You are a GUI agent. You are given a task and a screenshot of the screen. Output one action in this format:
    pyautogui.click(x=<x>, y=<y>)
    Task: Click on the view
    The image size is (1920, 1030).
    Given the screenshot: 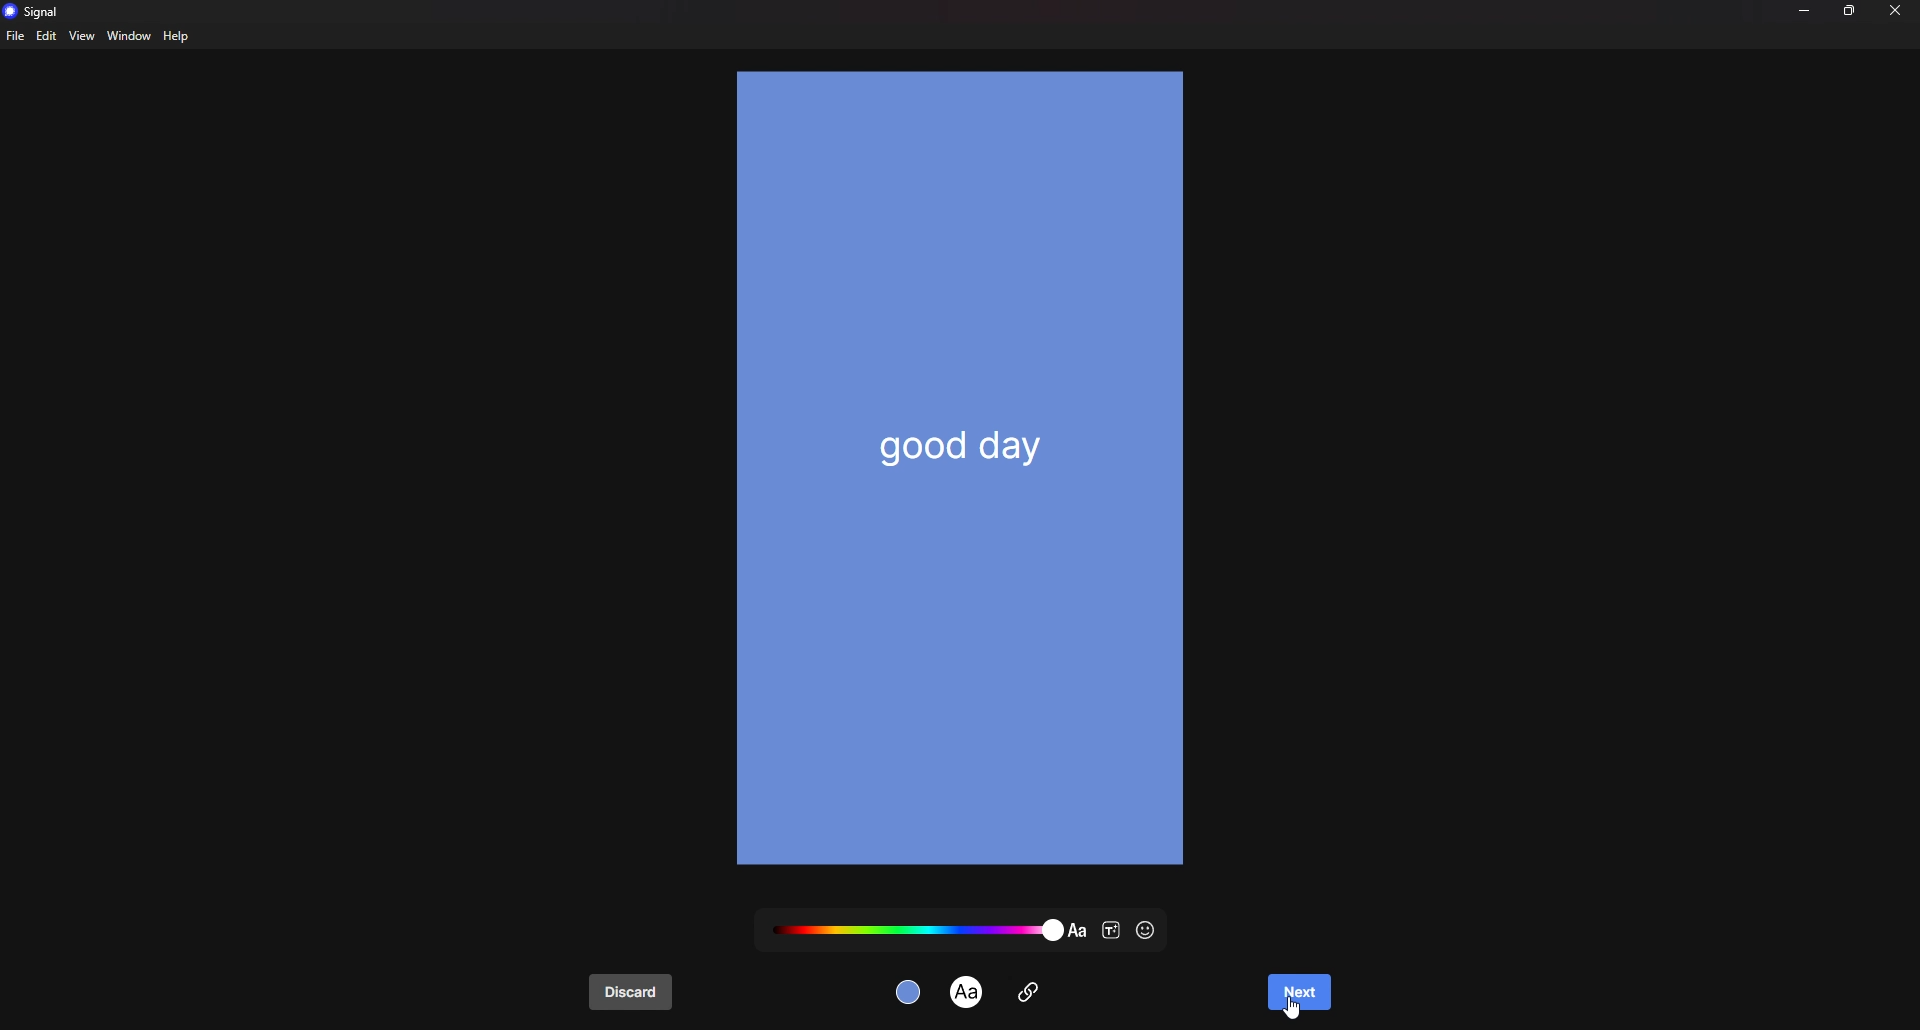 What is the action you would take?
    pyautogui.click(x=81, y=35)
    